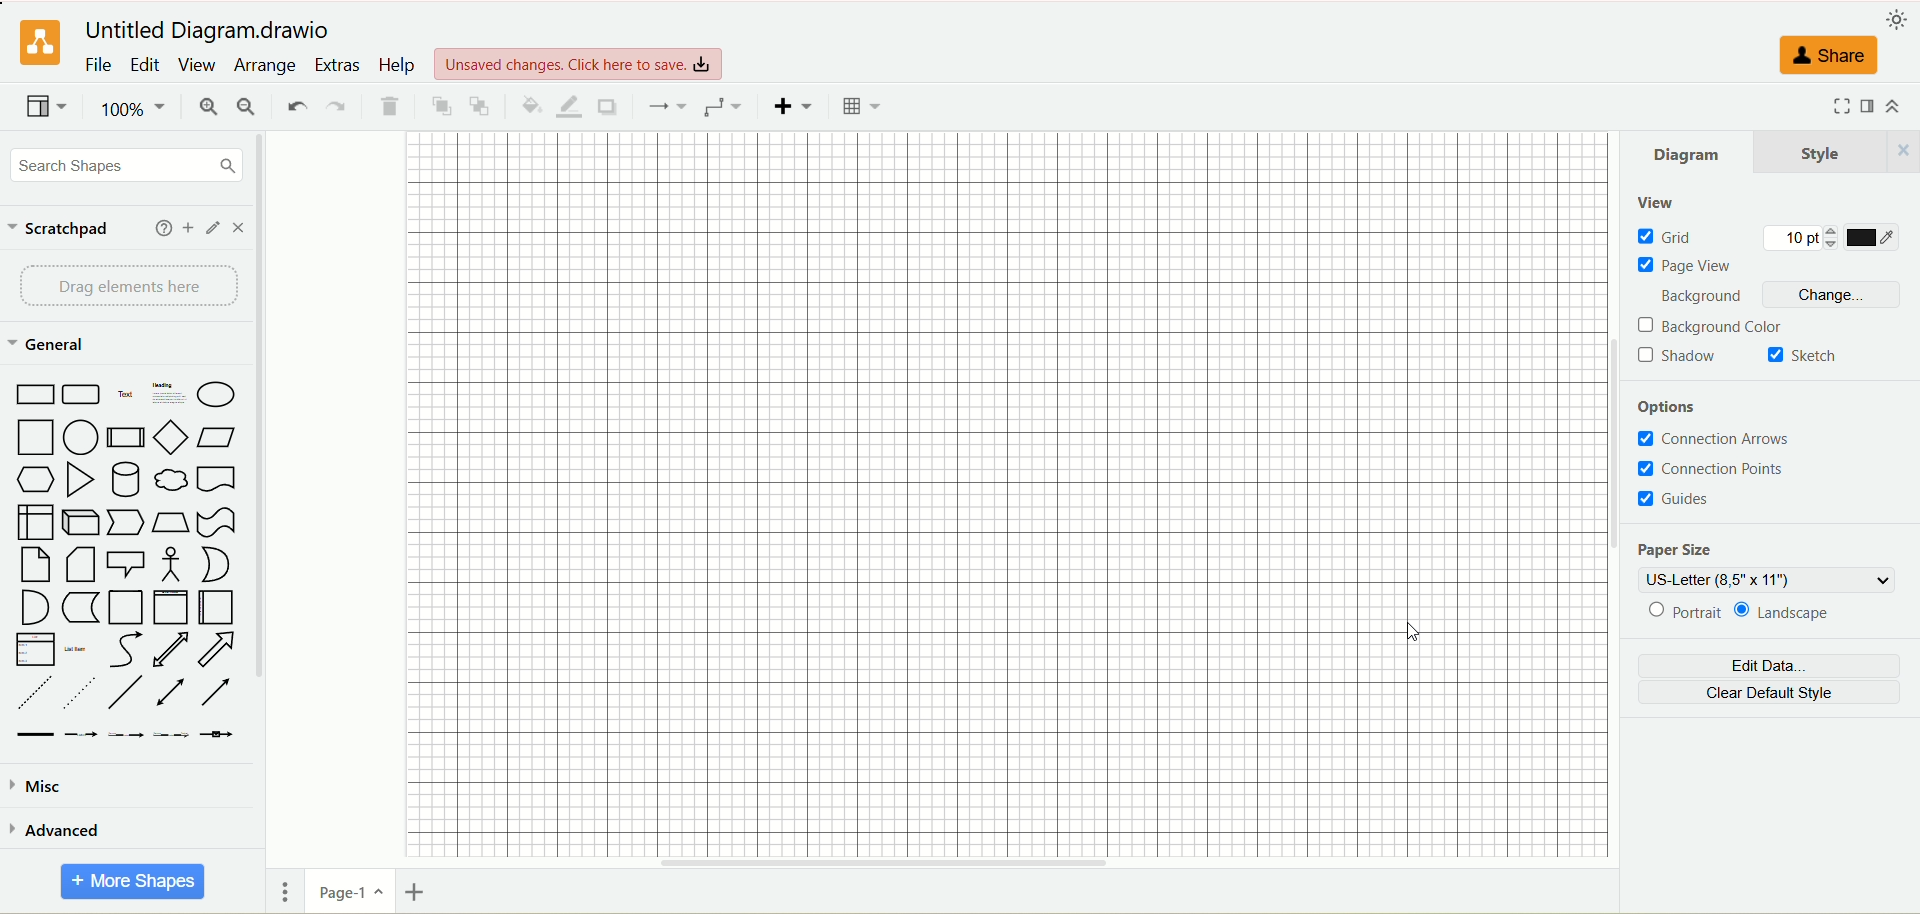 The width and height of the screenshot is (1920, 914). I want to click on sketch, so click(1807, 356).